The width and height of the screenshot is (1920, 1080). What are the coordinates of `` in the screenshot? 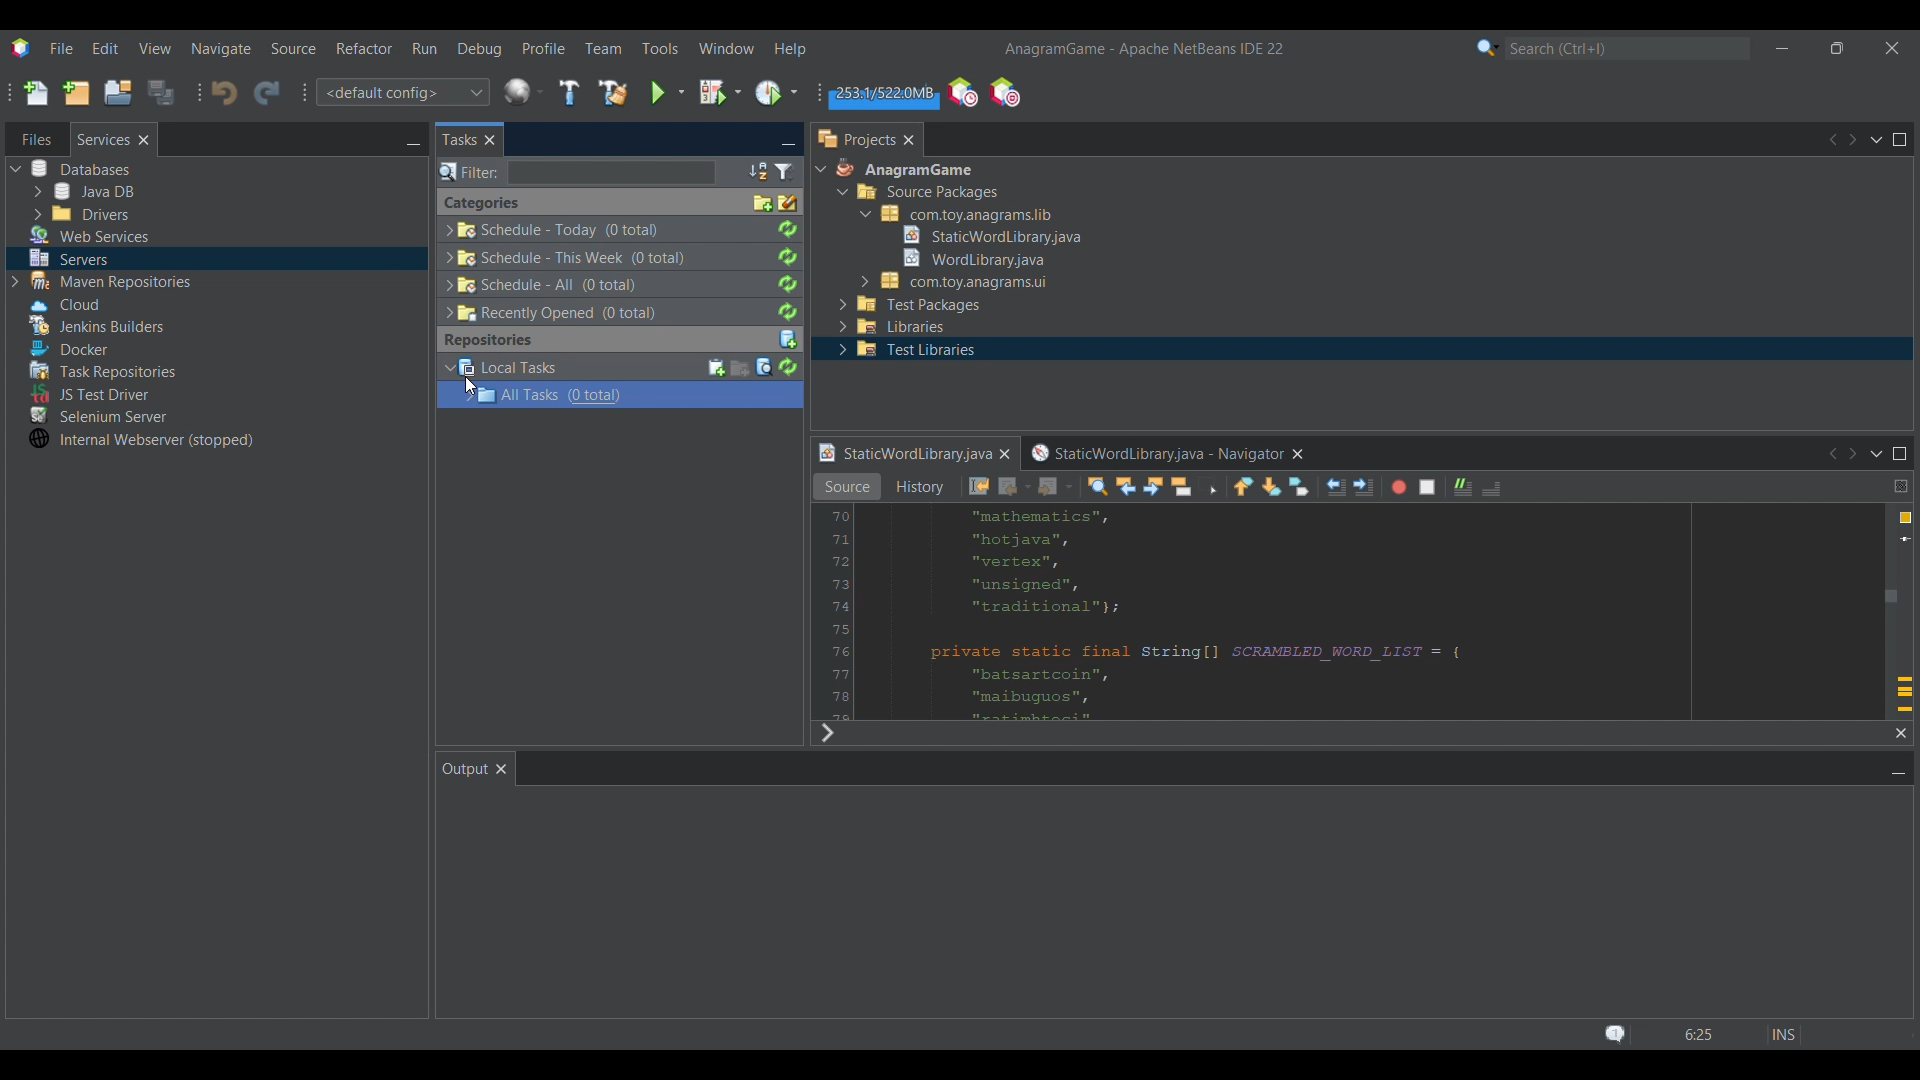 It's located at (67, 348).